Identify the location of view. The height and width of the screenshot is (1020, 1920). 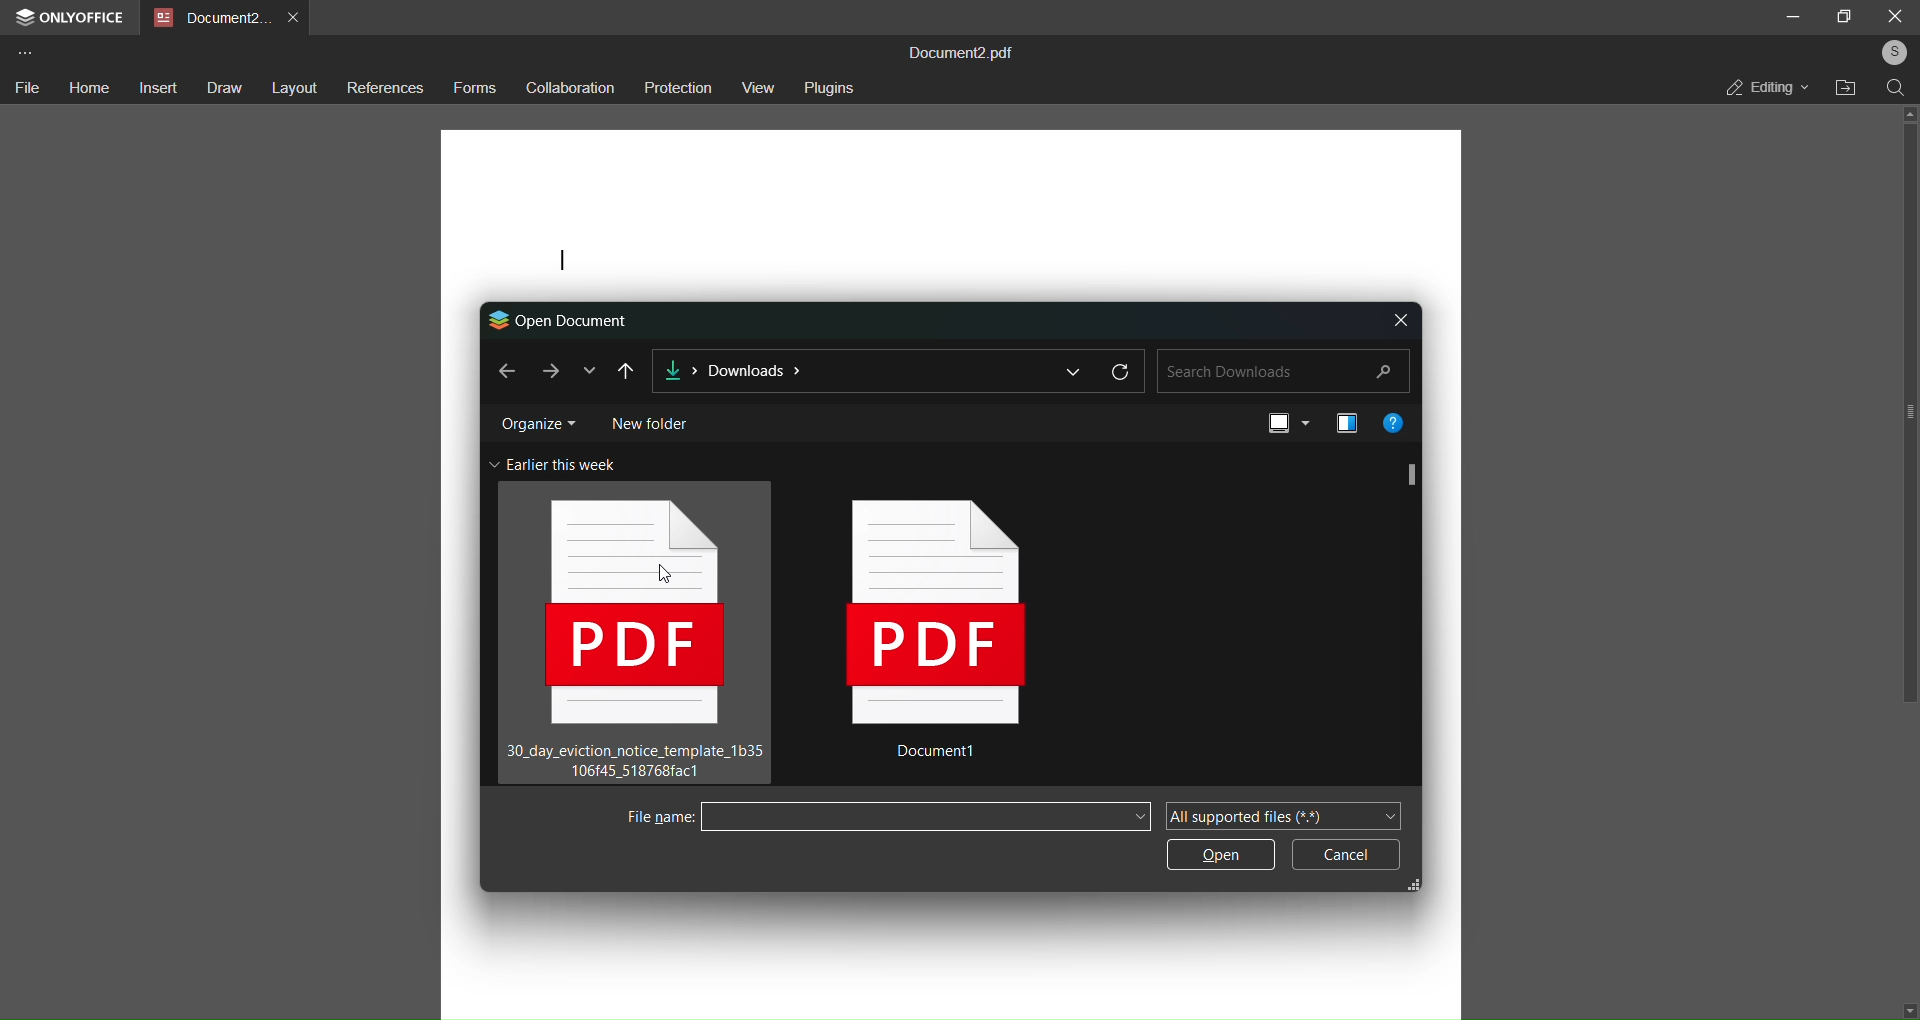
(1285, 425).